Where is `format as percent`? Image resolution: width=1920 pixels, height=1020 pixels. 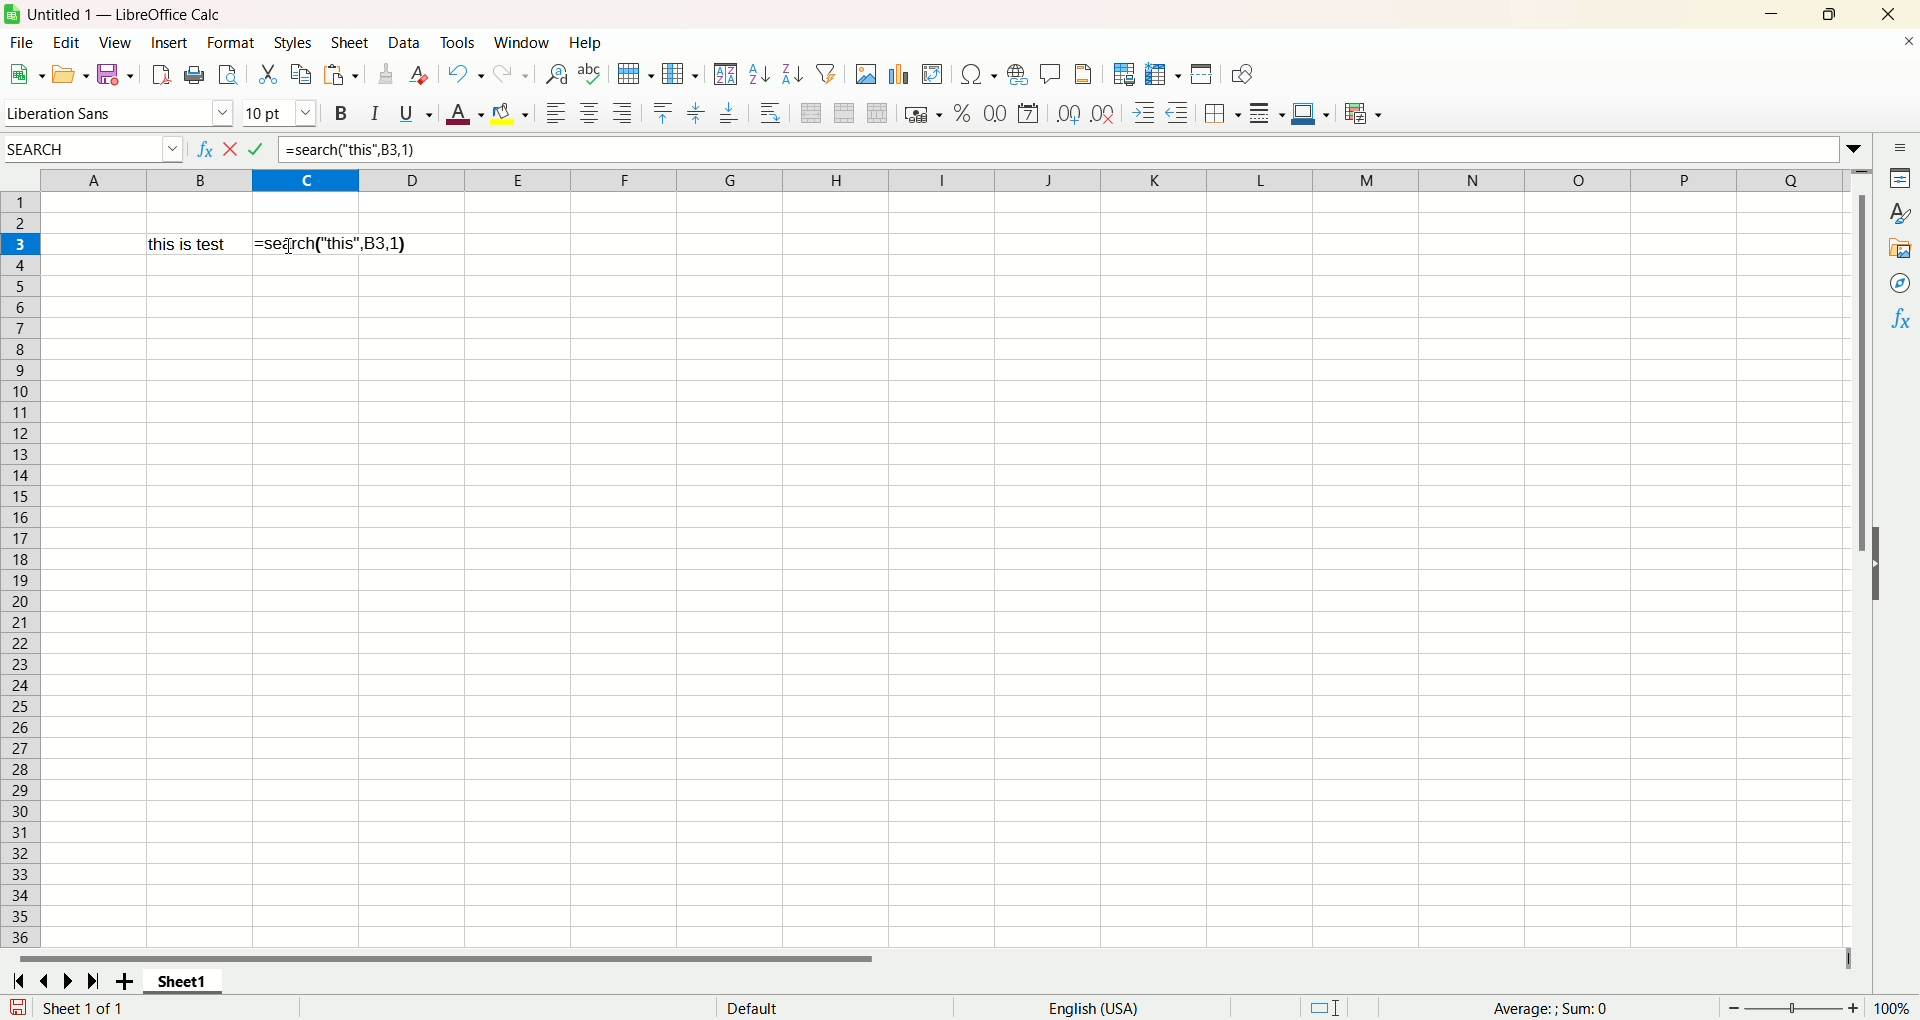
format as percent is located at coordinates (964, 111).